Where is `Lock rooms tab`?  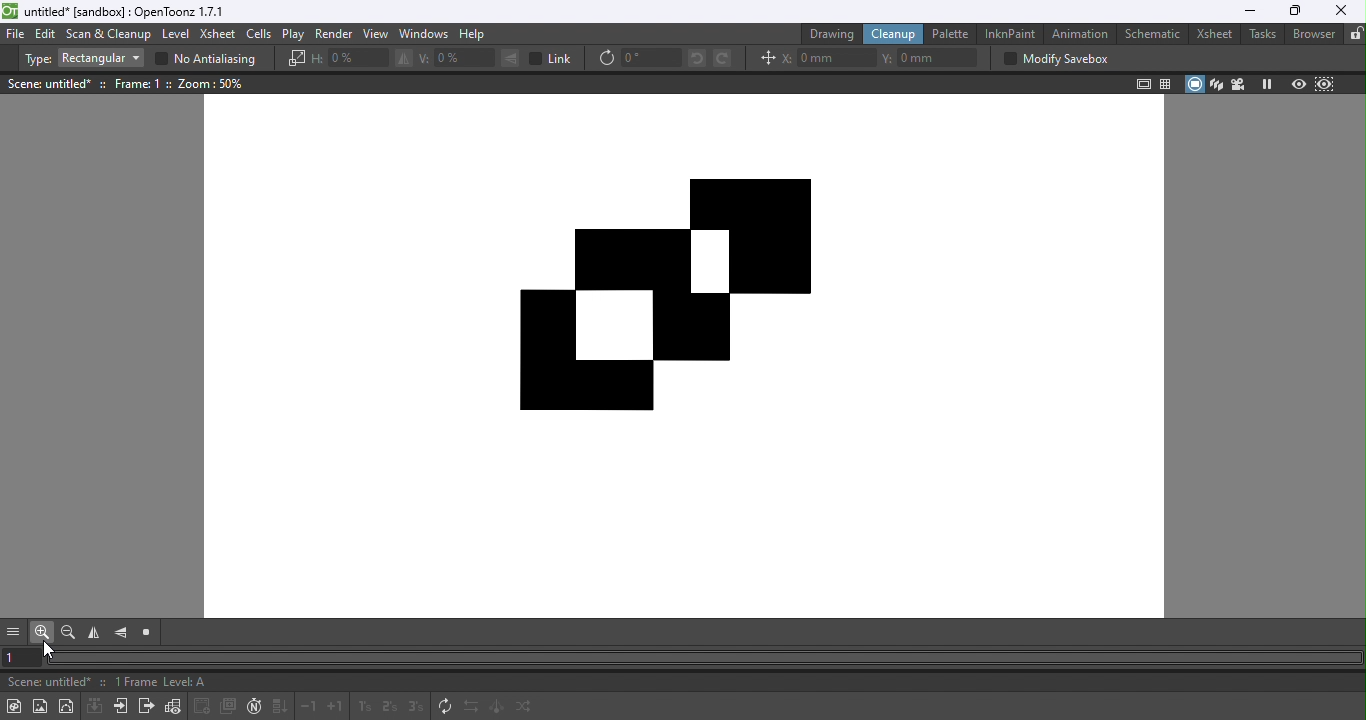
Lock rooms tab is located at coordinates (1356, 34).